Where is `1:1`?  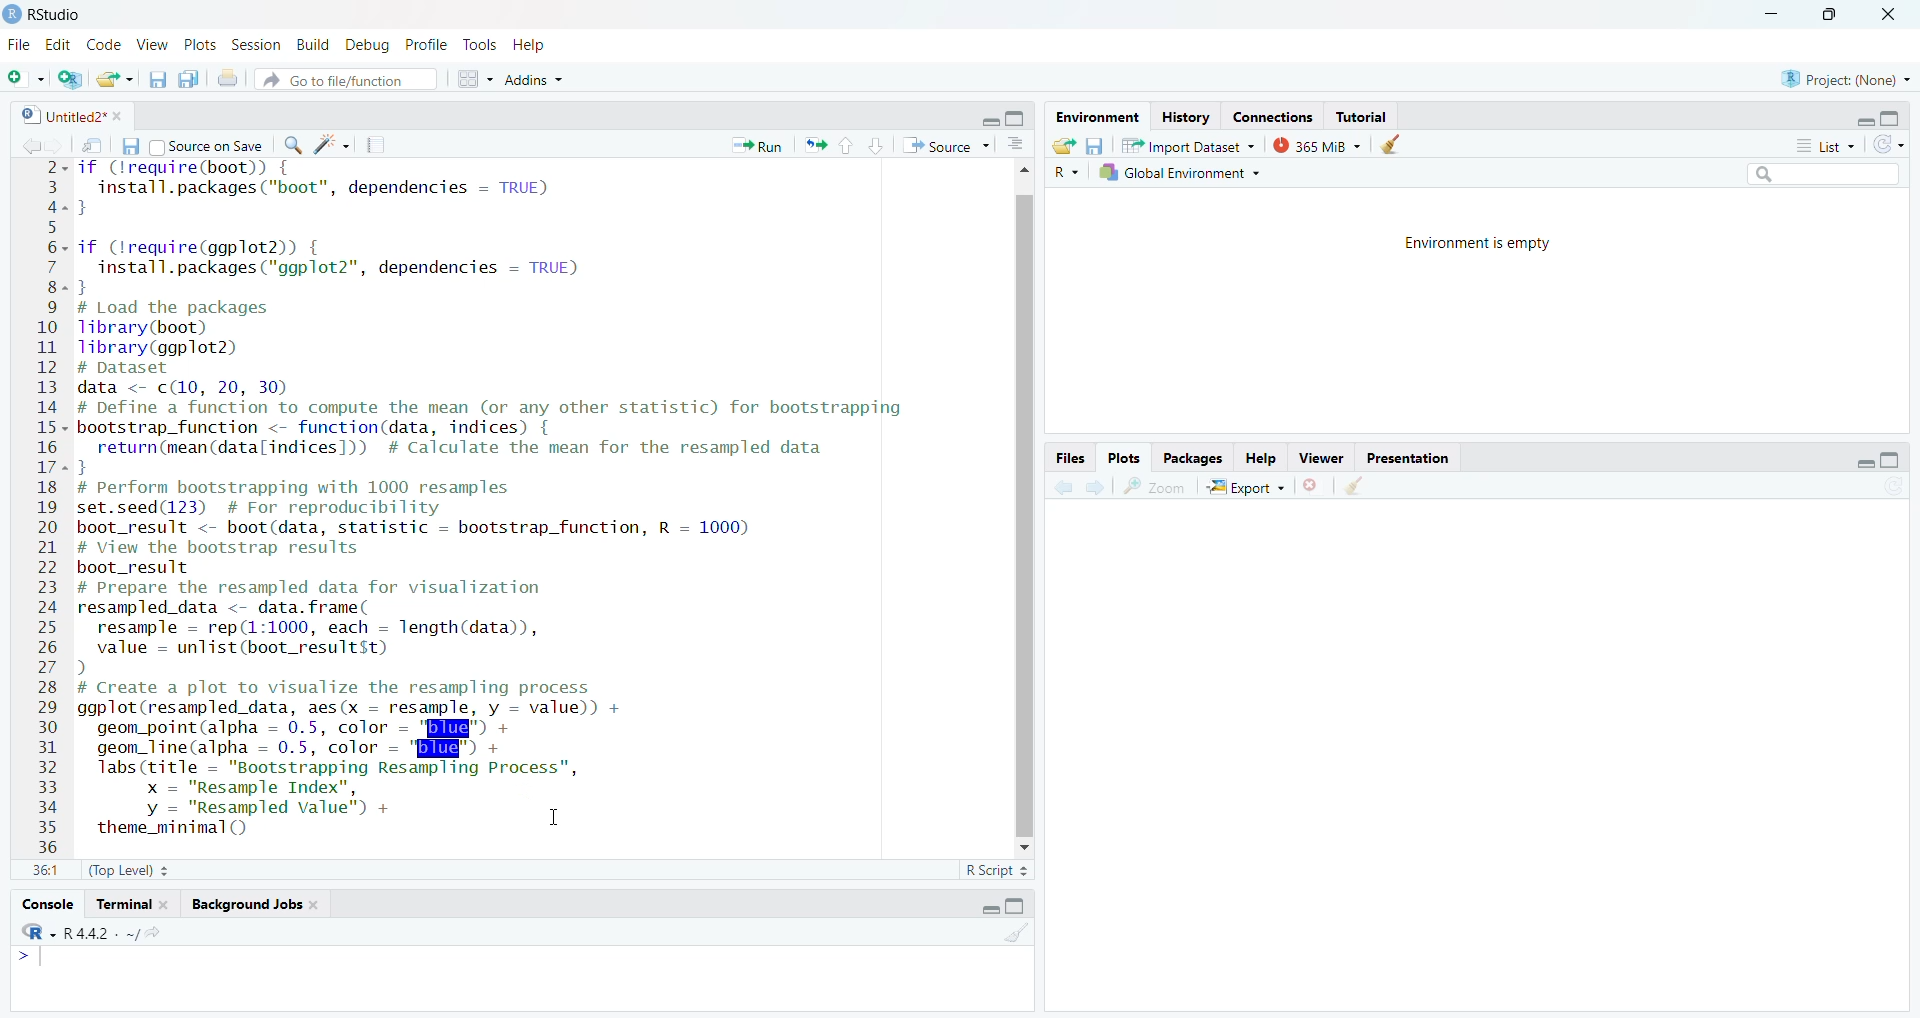 1:1 is located at coordinates (46, 869).